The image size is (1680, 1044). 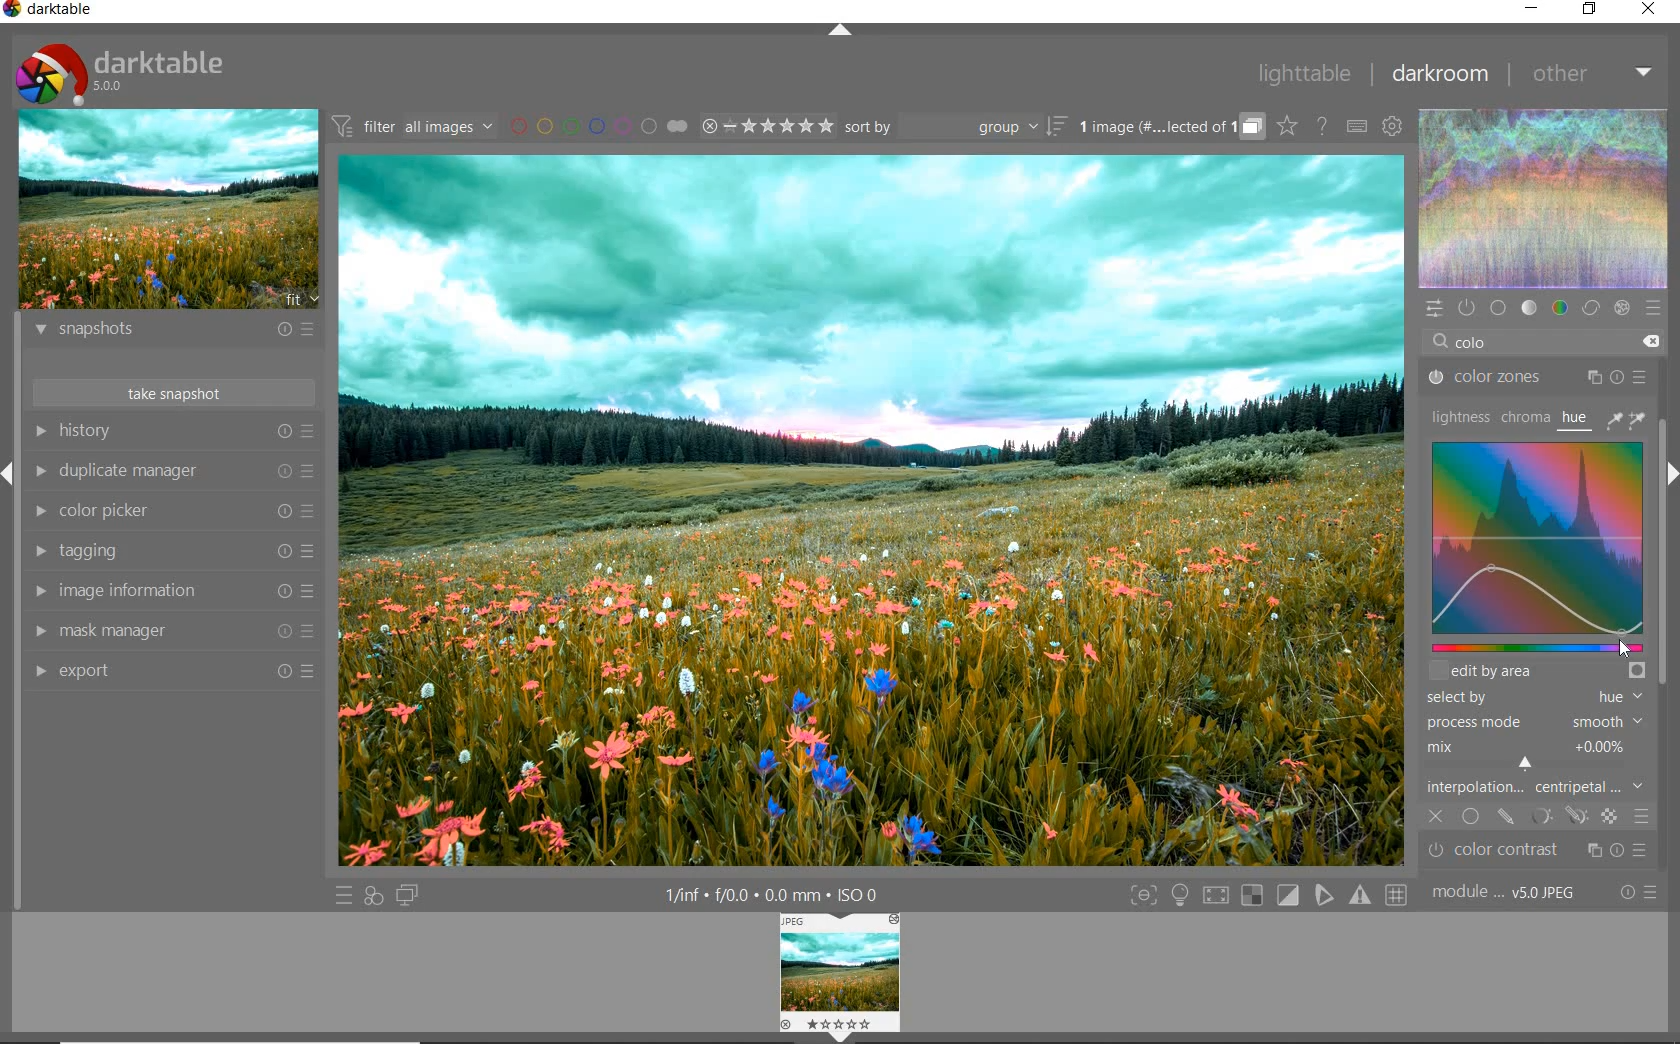 What do you see at coordinates (170, 592) in the screenshot?
I see `image information` at bounding box center [170, 592].